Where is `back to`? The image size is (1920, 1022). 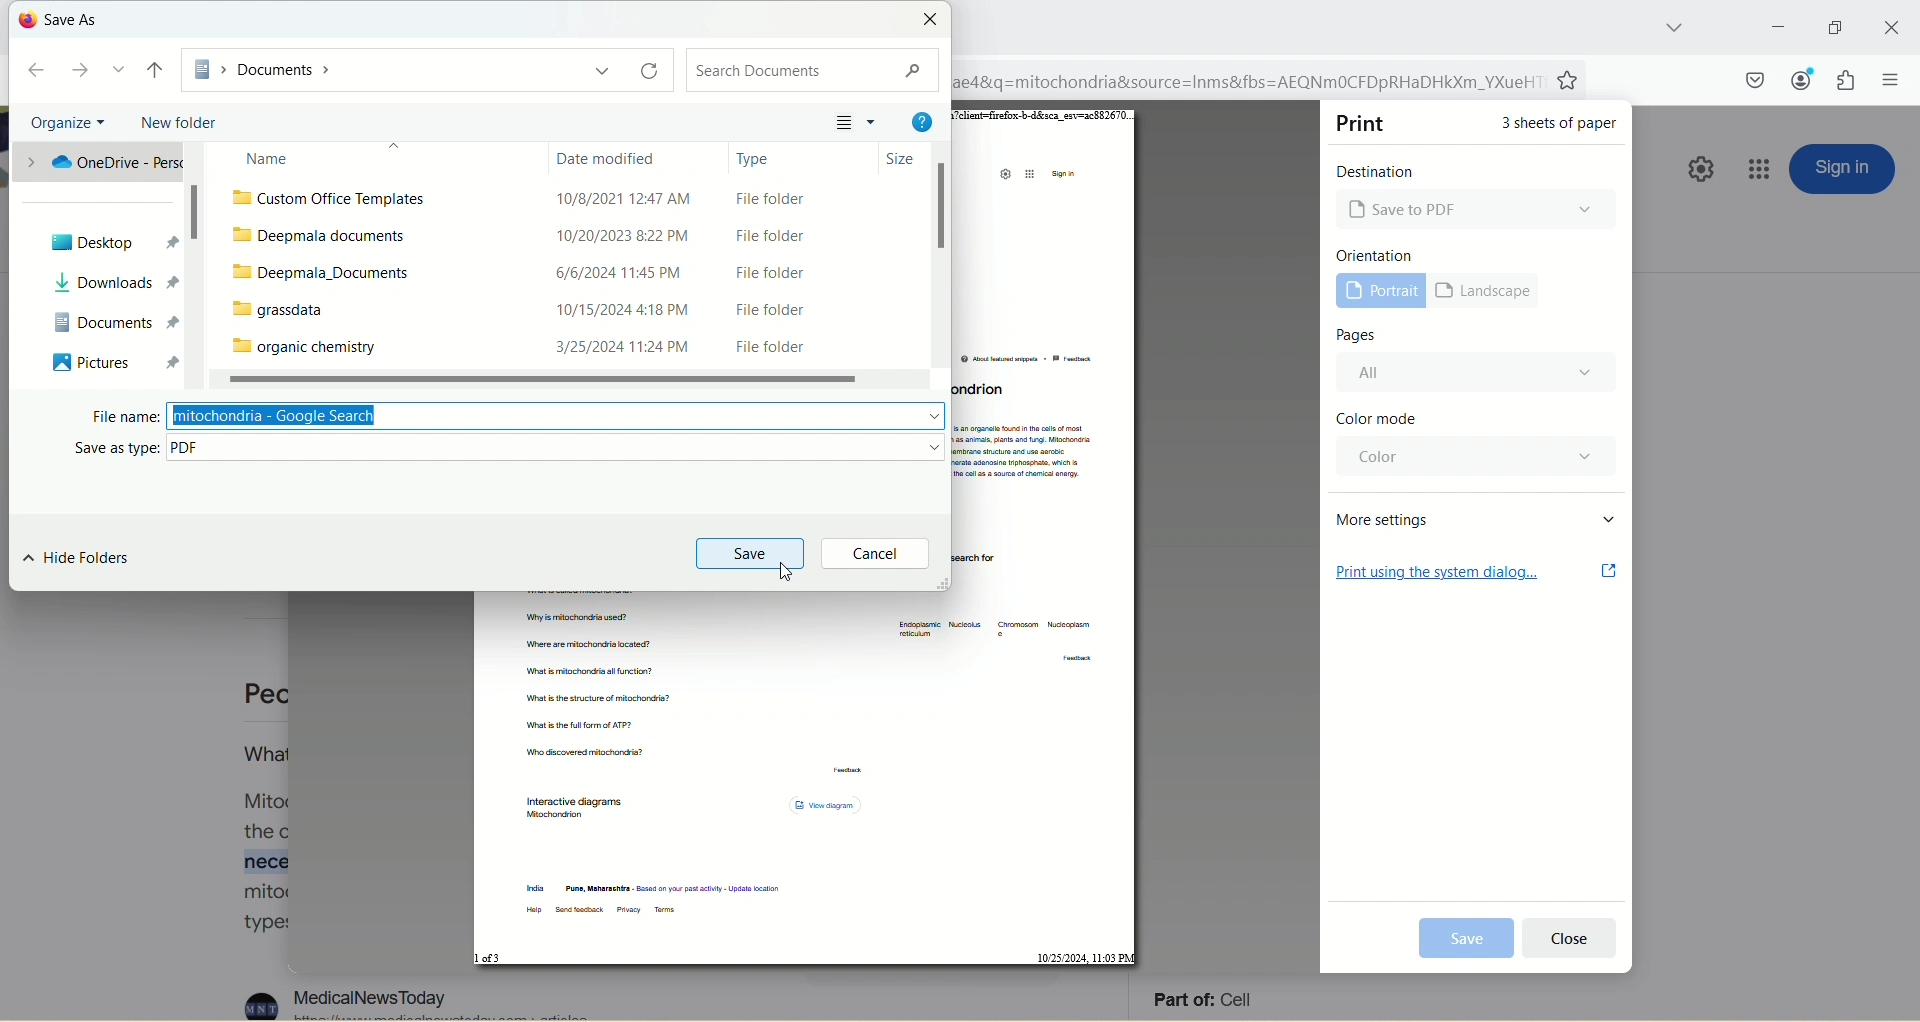
back to is located at coordinates (40, 69).